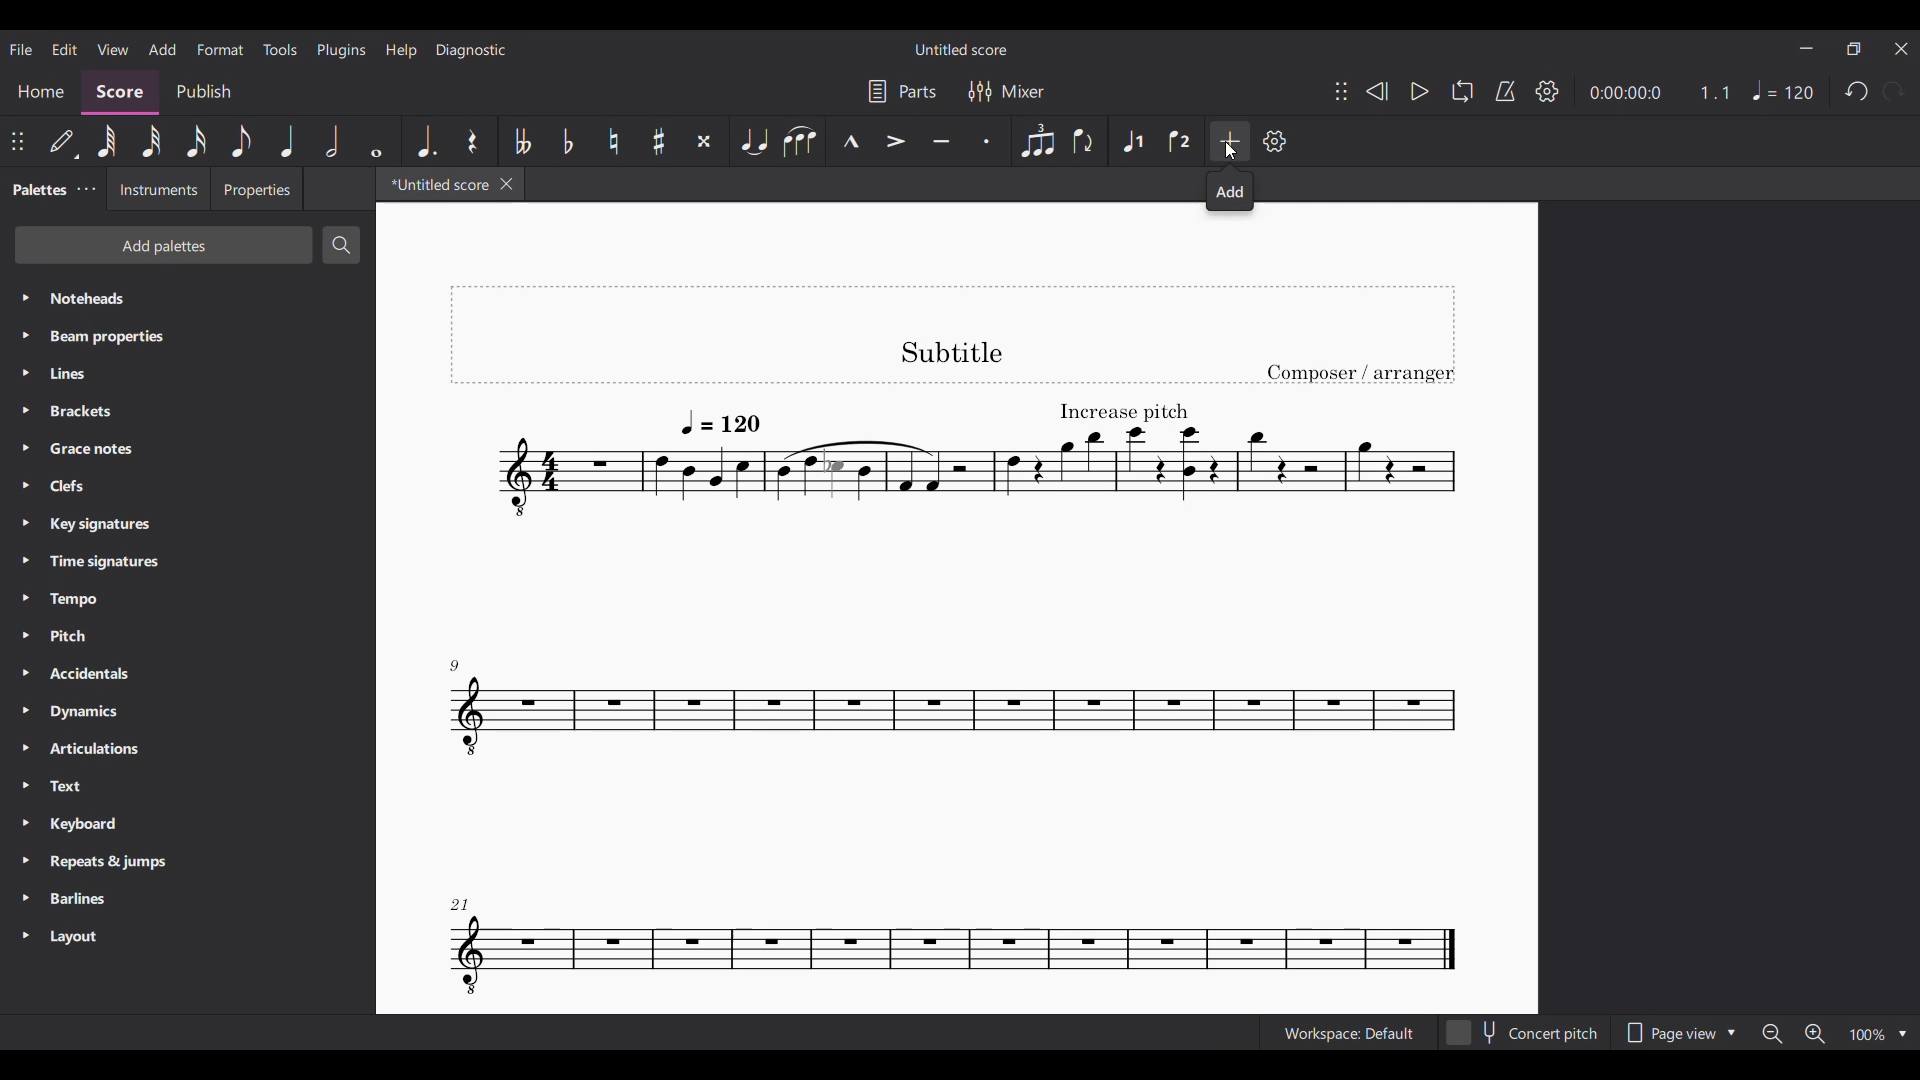 The image size is (1920, 1080). I want to click on Flip direction, so click(1087, 141).